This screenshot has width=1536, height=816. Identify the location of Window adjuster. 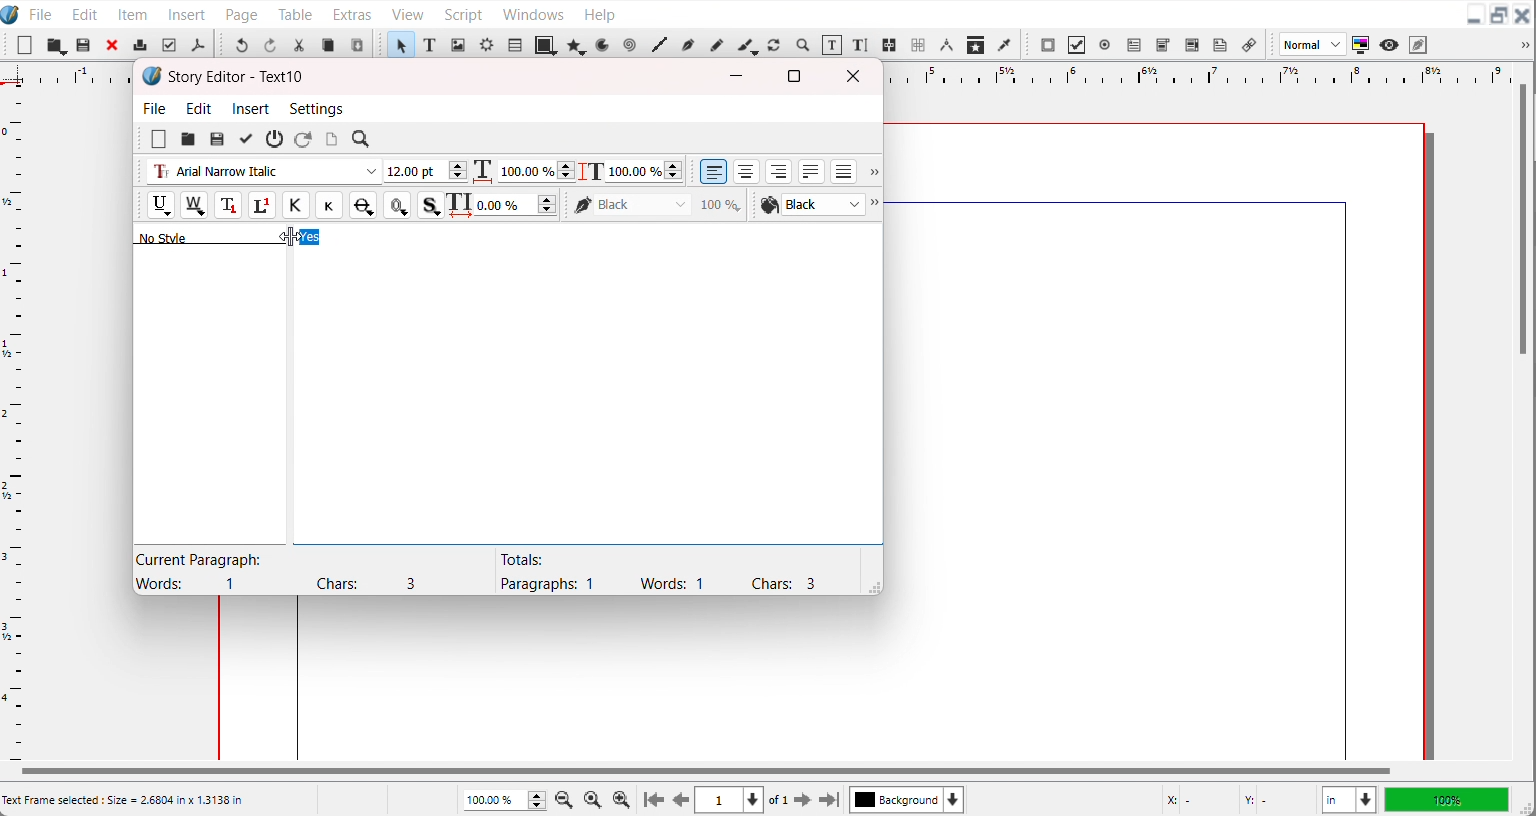
(871, 586).